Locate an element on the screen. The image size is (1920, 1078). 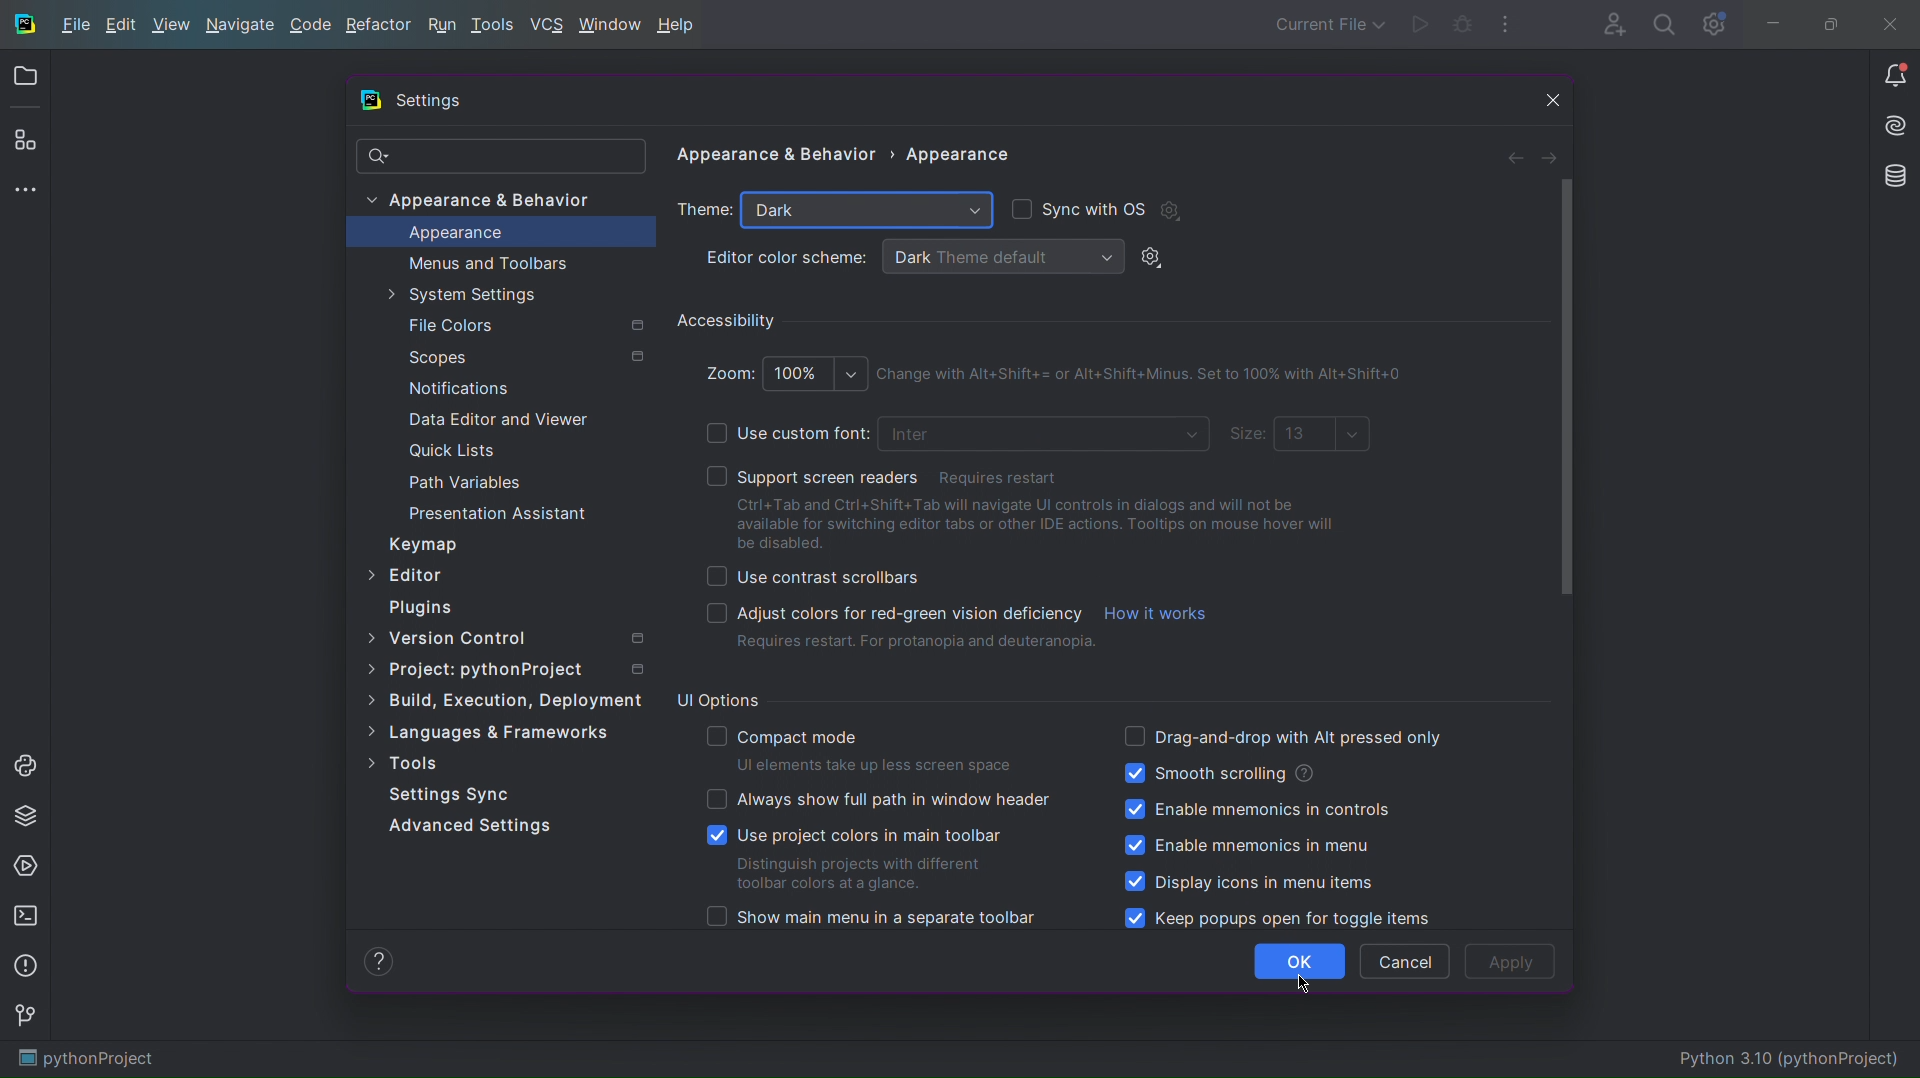
Search Bar is located at coordinates (501, 156).